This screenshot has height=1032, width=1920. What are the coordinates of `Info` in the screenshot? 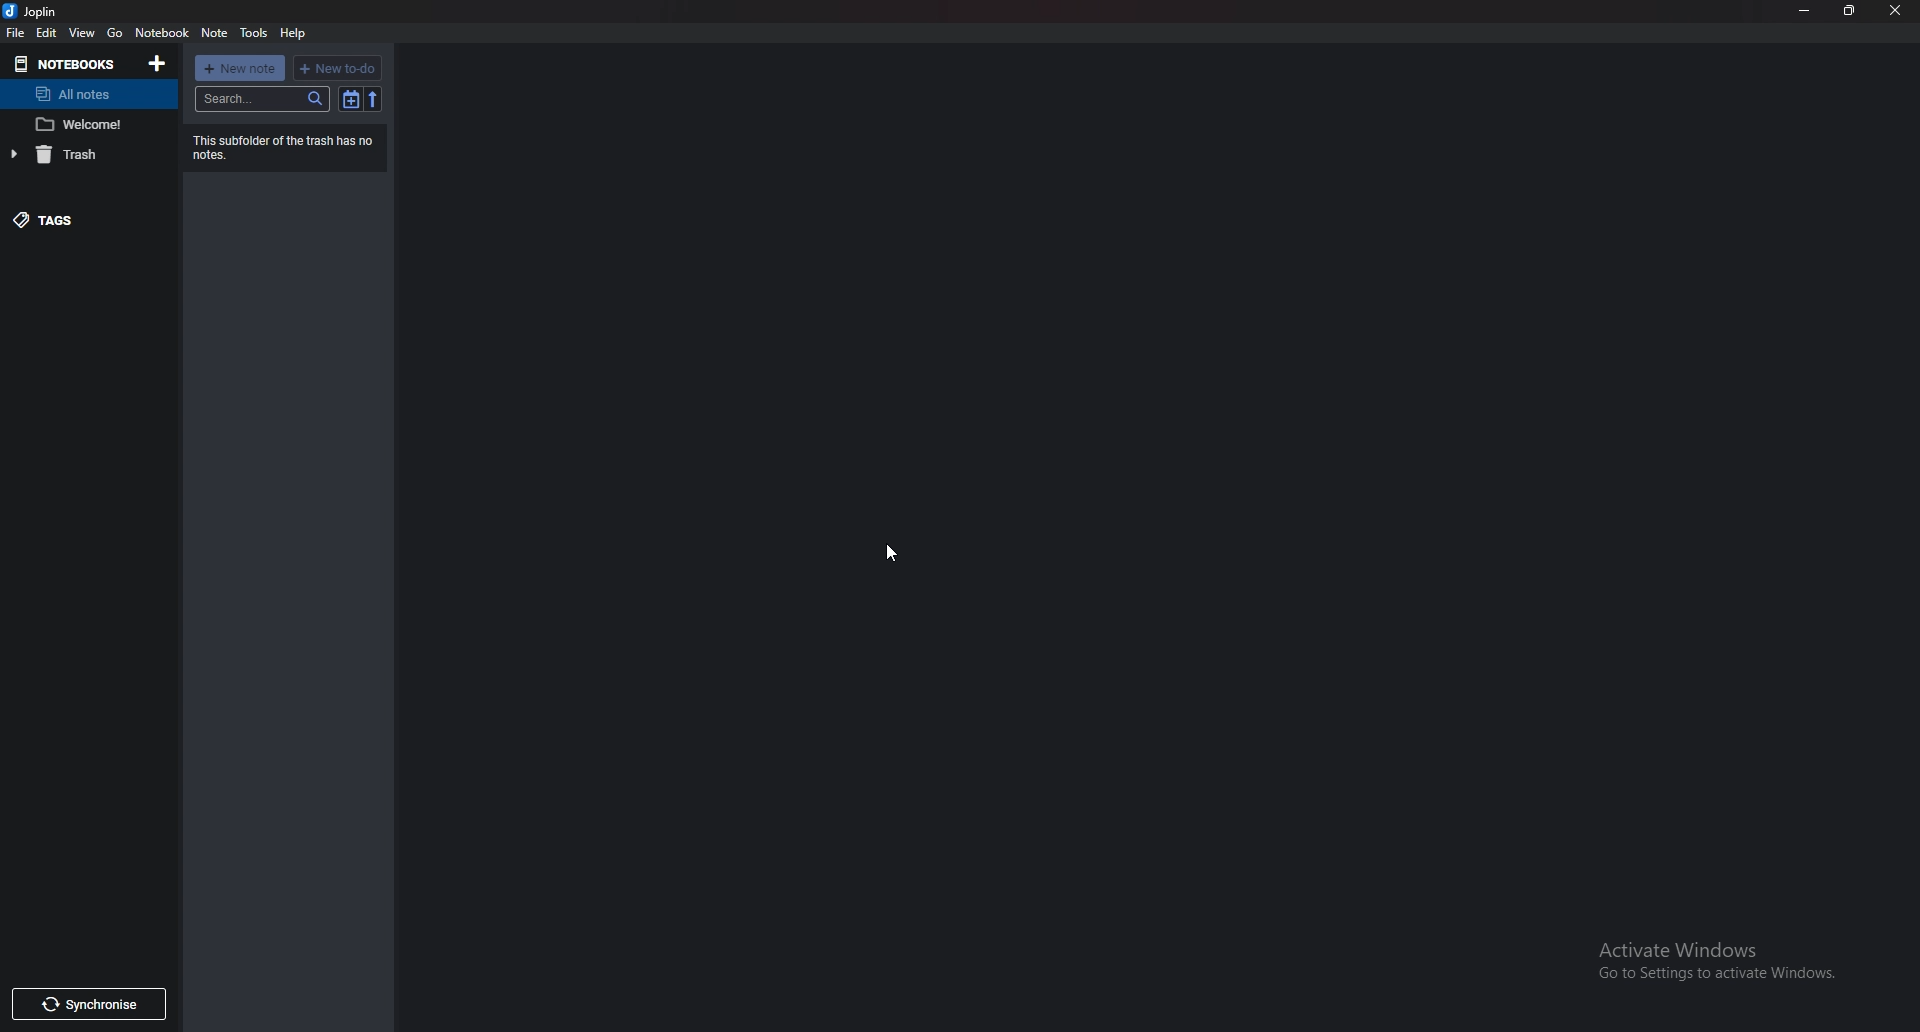 It's located at (286, 147).